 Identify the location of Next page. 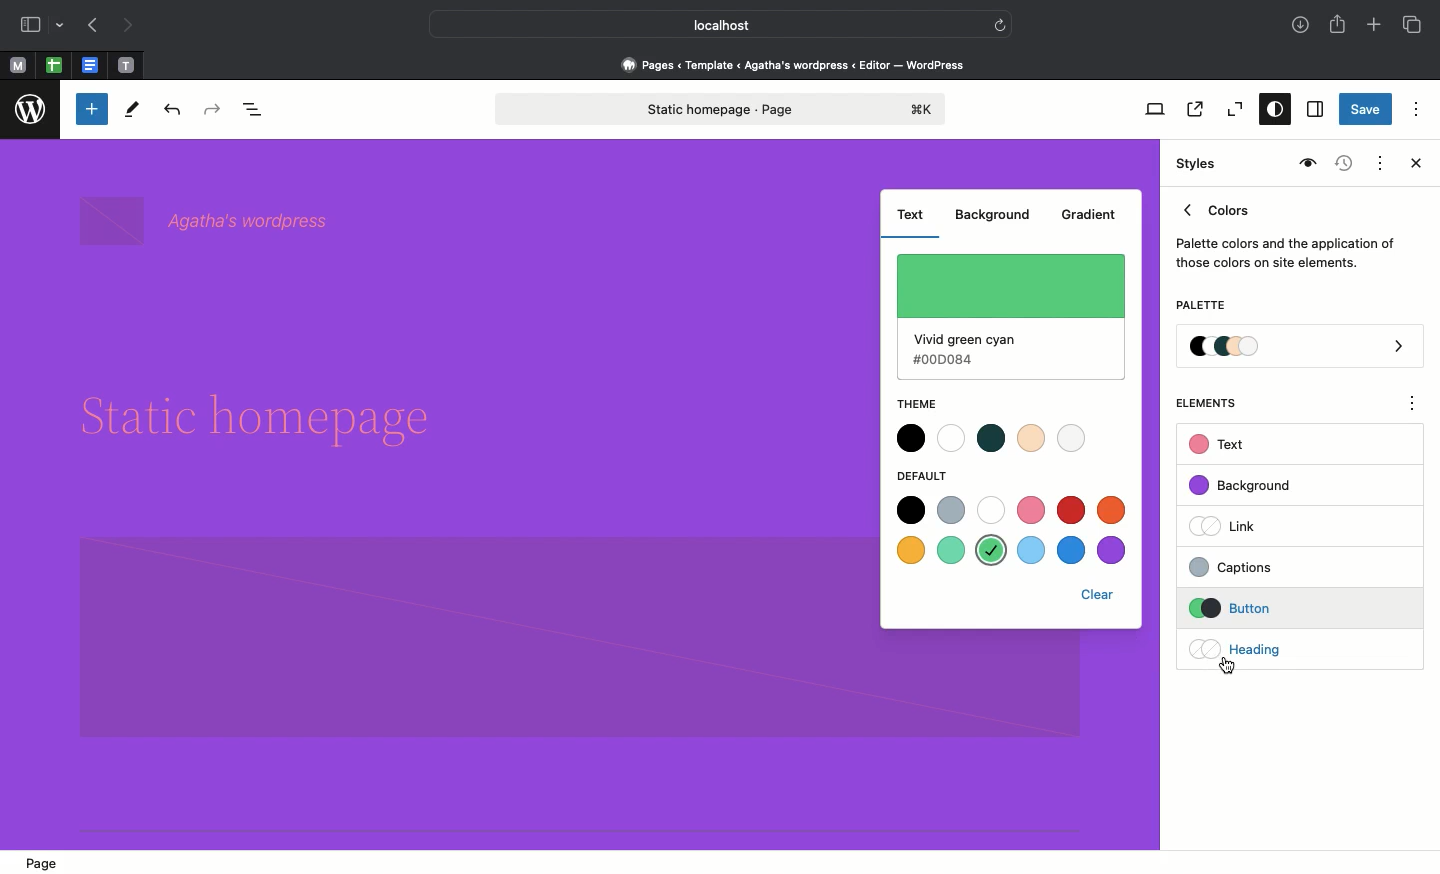
(128, 26).